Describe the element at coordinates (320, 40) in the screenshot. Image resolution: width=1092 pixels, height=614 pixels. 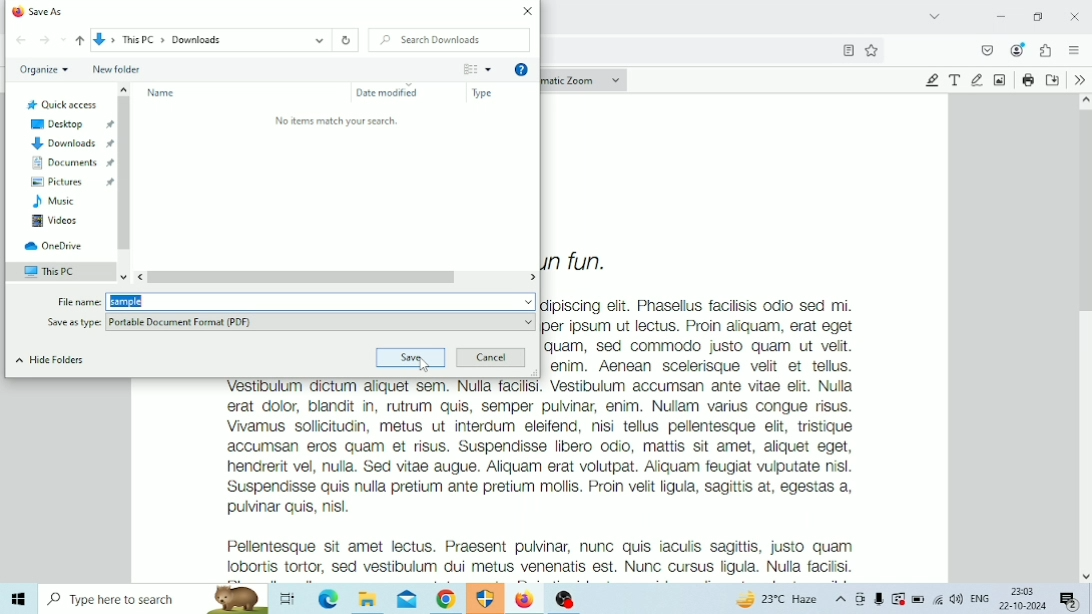
I see `More location options` at that location.